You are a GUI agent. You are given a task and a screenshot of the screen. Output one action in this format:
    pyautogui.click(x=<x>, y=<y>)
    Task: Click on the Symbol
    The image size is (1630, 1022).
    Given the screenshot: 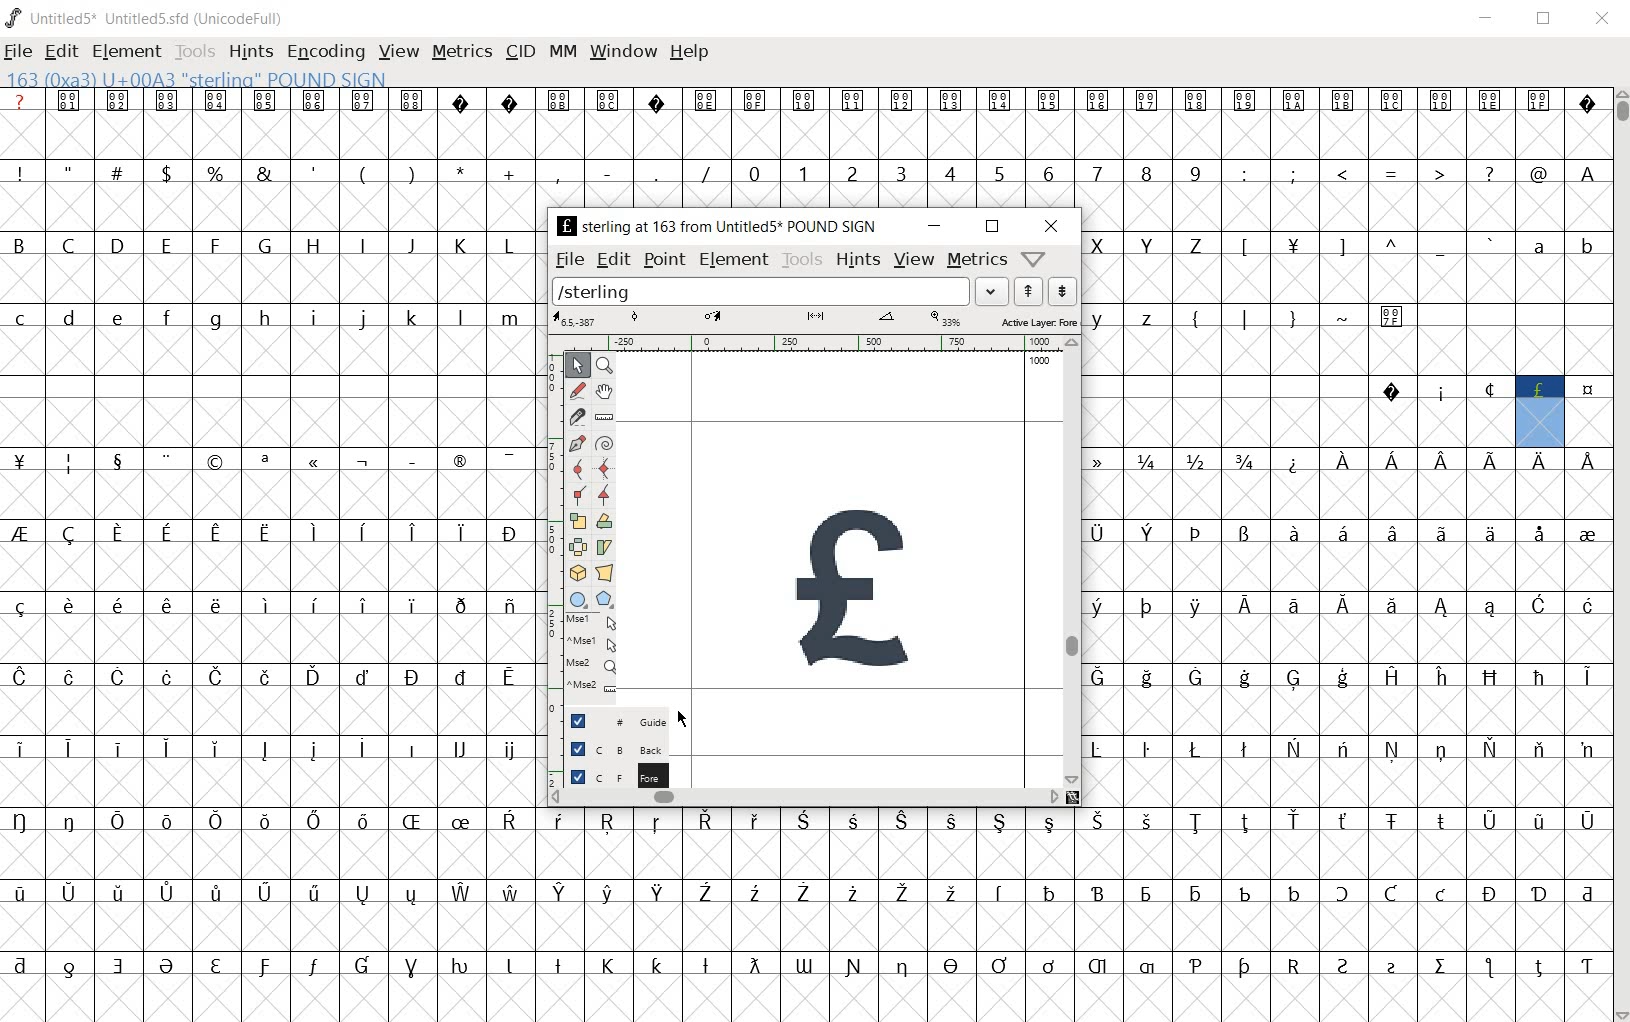 What is the action you would take?
    pyautogui.click(x=1587, y=892)
    